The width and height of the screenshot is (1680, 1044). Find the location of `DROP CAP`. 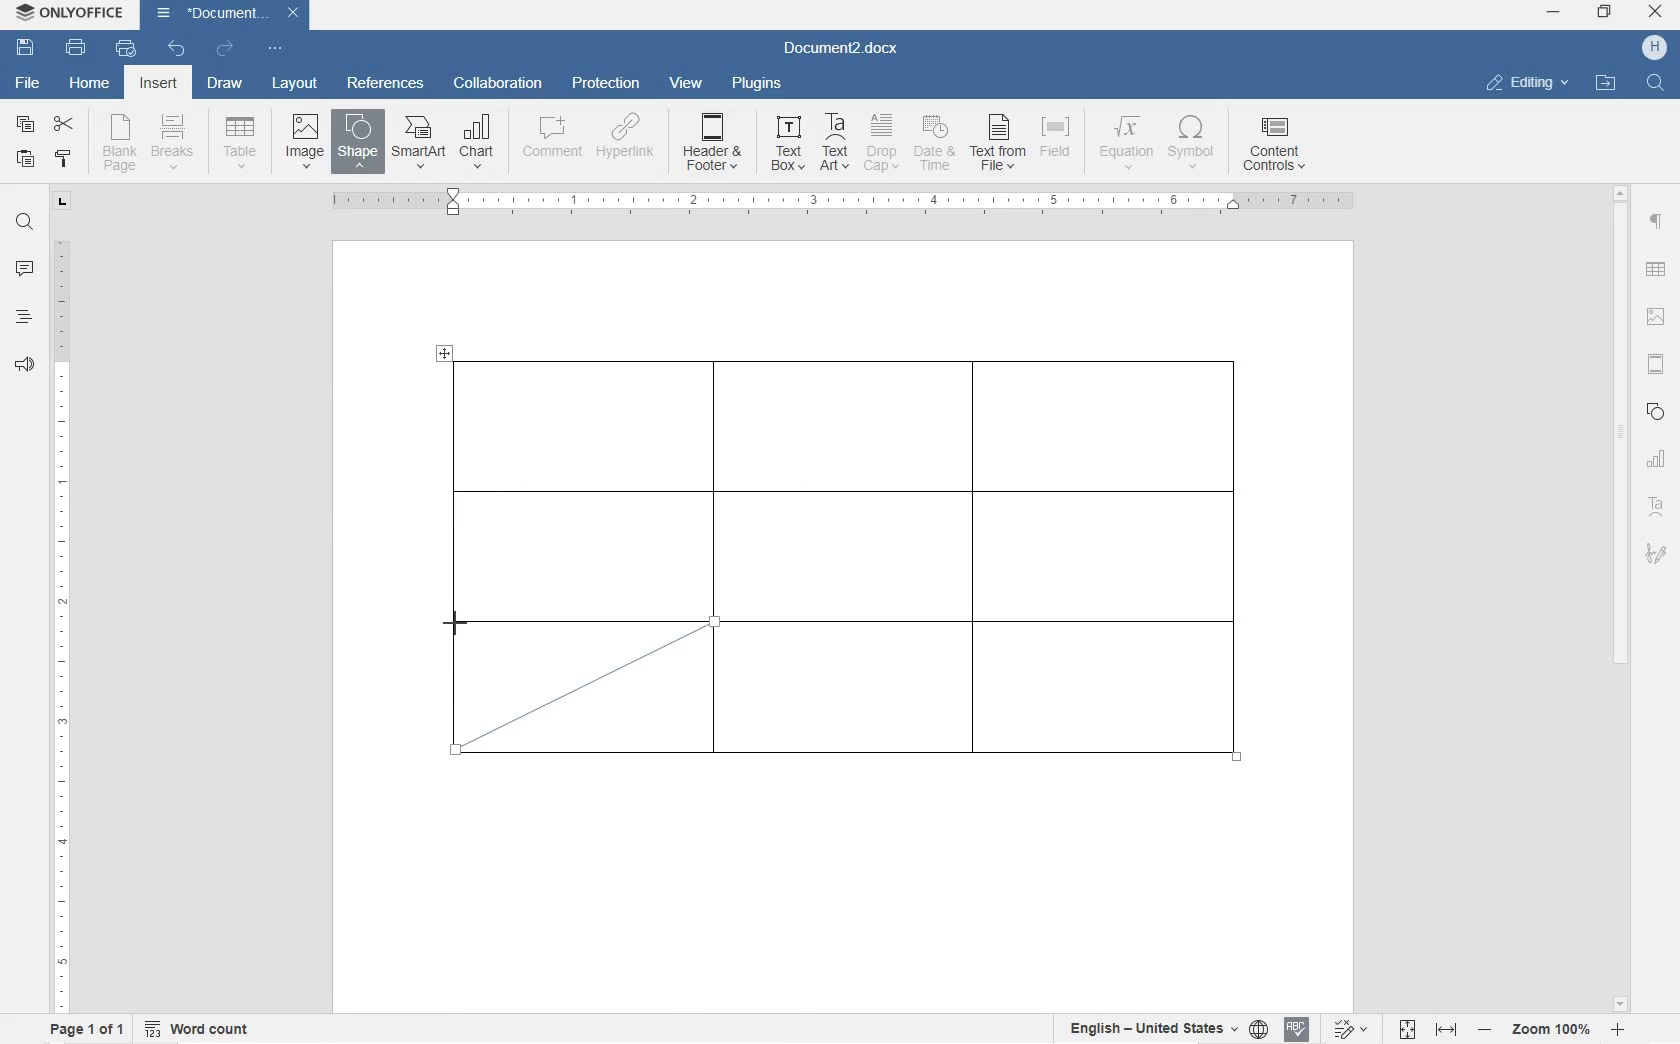

DROP CAP is located at coordinates (883, 145).